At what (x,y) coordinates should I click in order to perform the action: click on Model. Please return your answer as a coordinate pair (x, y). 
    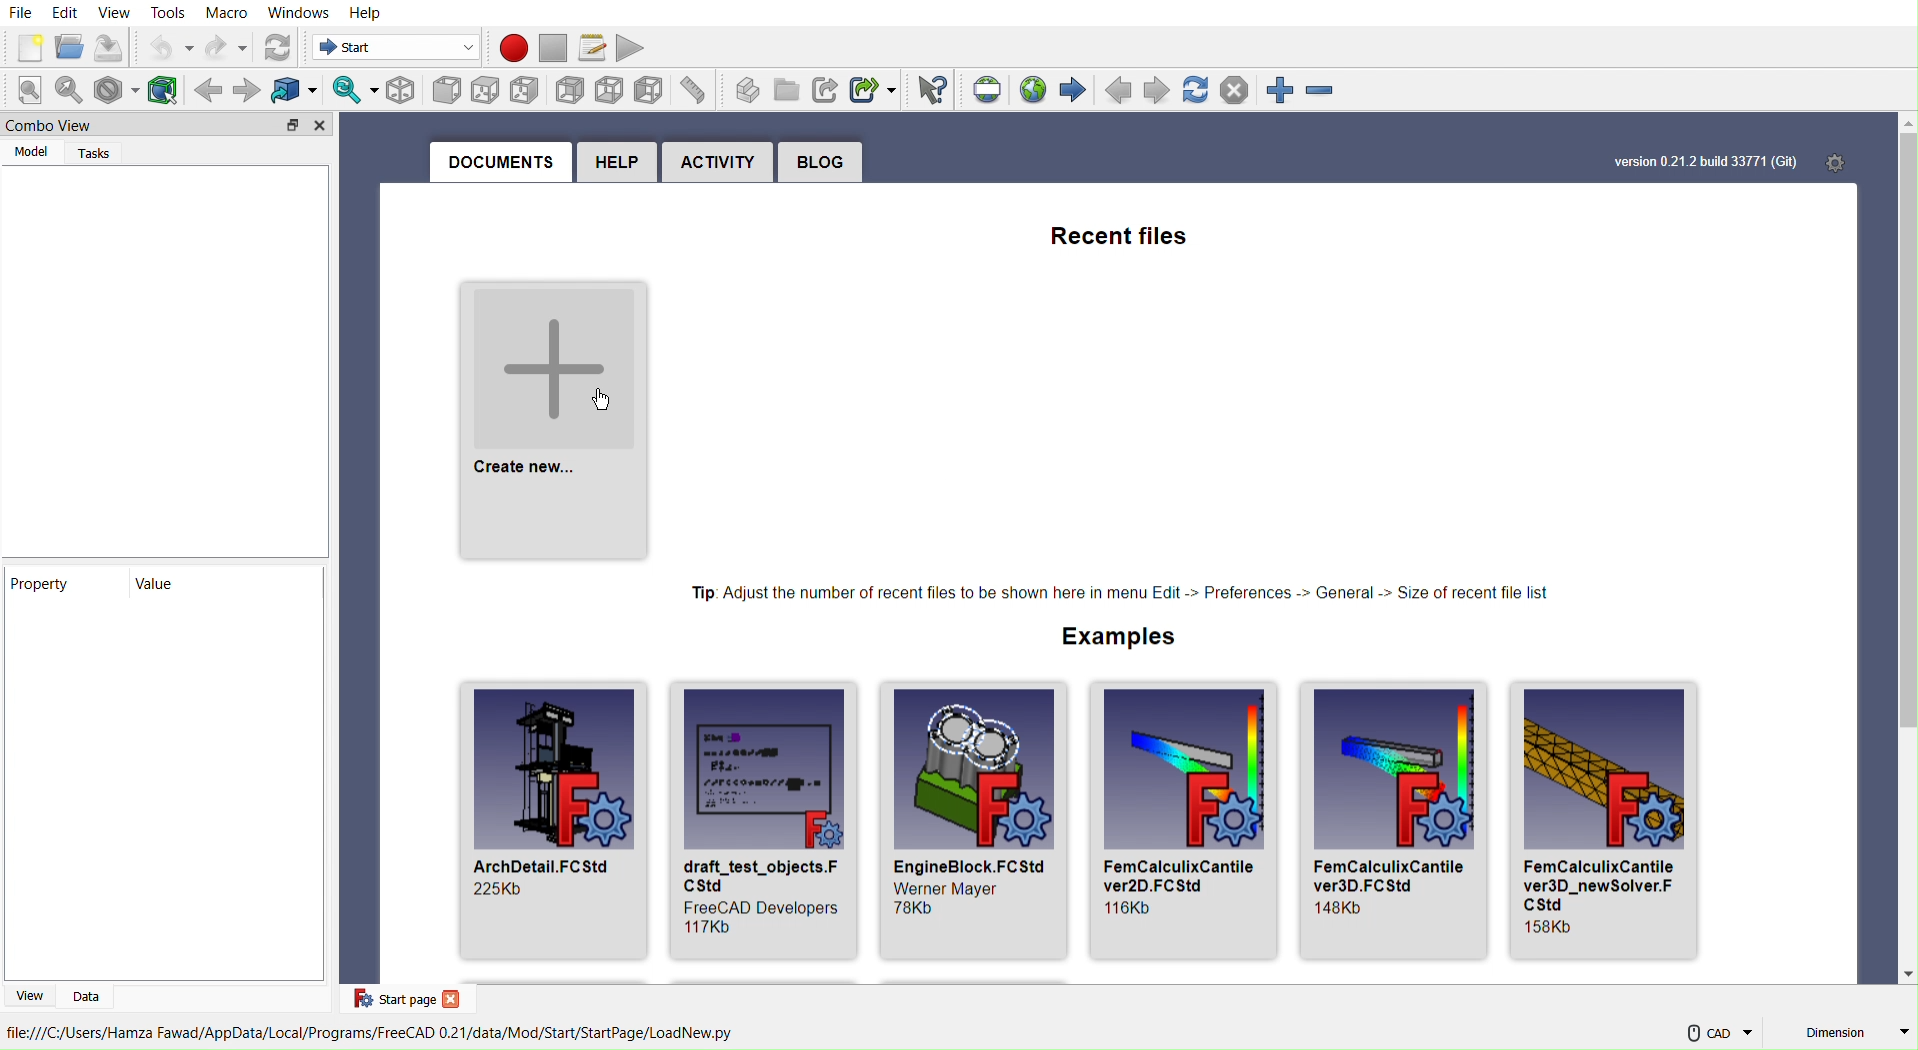
    Looking at the image, I should click on (29, 152).